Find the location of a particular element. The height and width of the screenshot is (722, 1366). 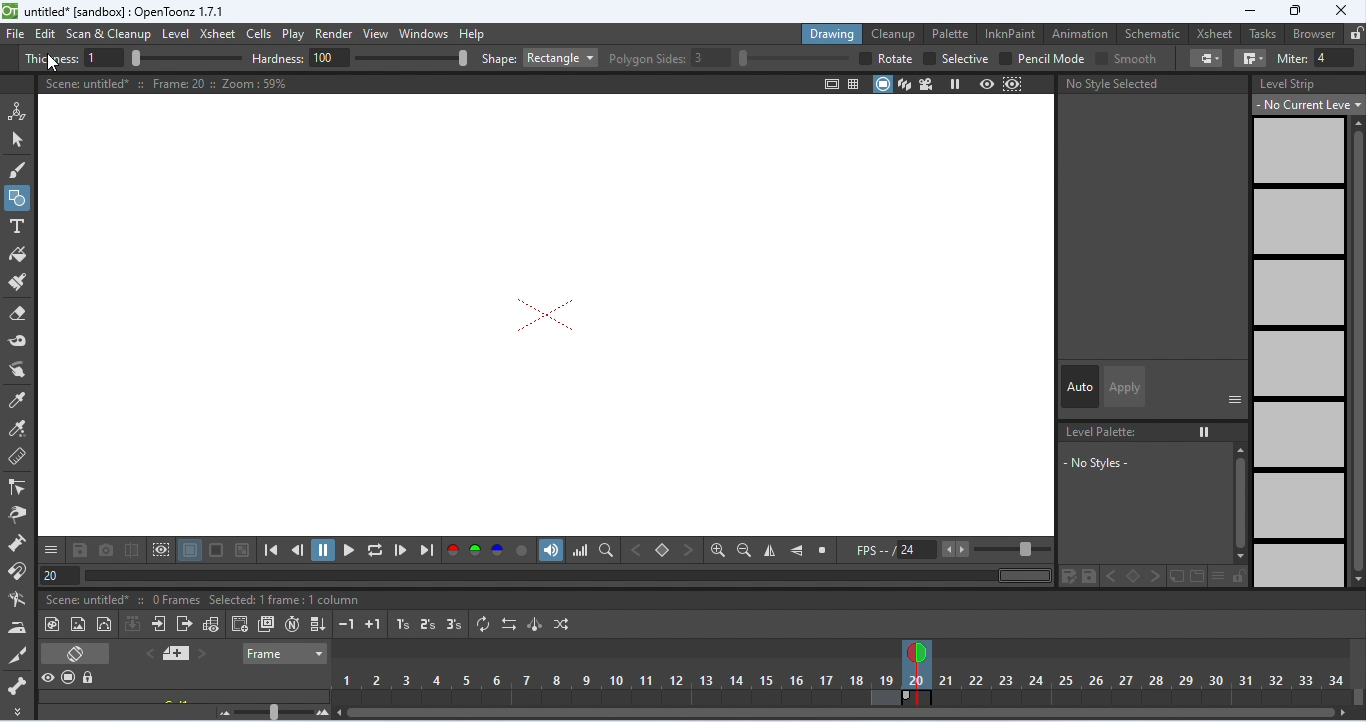

polygon slides is located at coordinates (730, 58).